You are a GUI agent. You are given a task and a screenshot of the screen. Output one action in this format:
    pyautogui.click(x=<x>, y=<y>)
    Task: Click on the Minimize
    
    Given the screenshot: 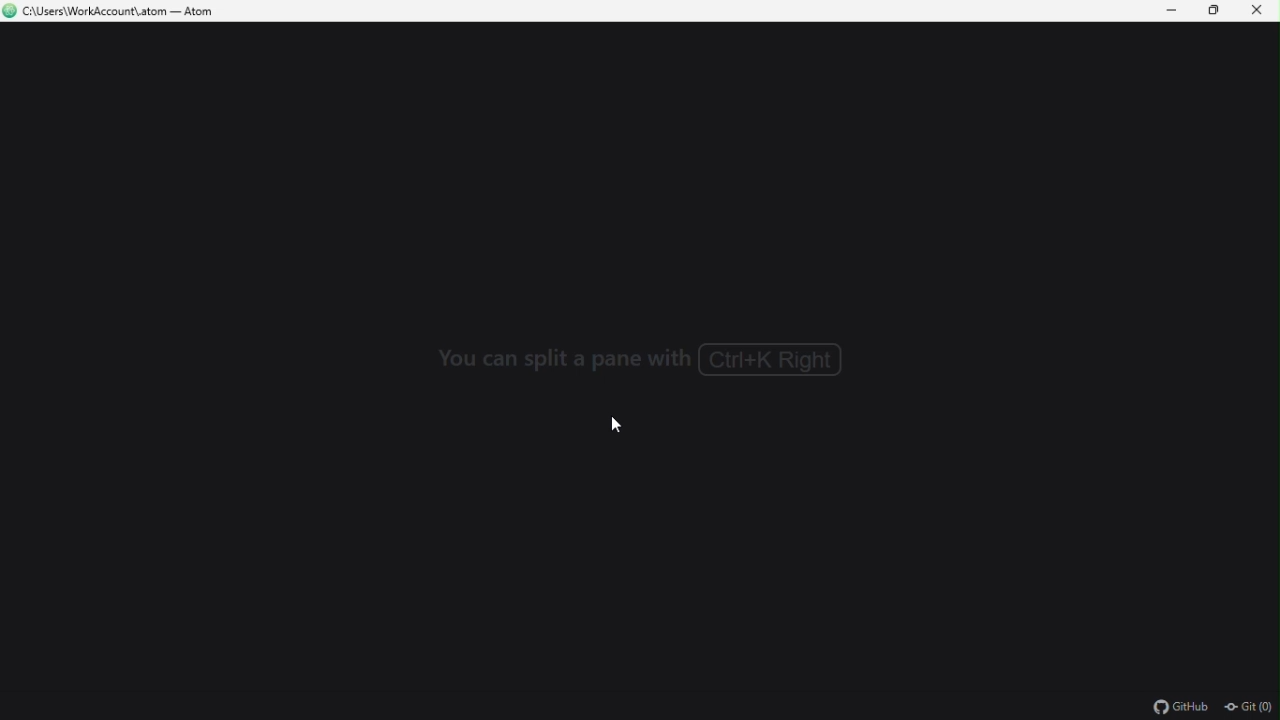 What is the action you would take?
    pyautogui.click(x=1164, y=11)
    